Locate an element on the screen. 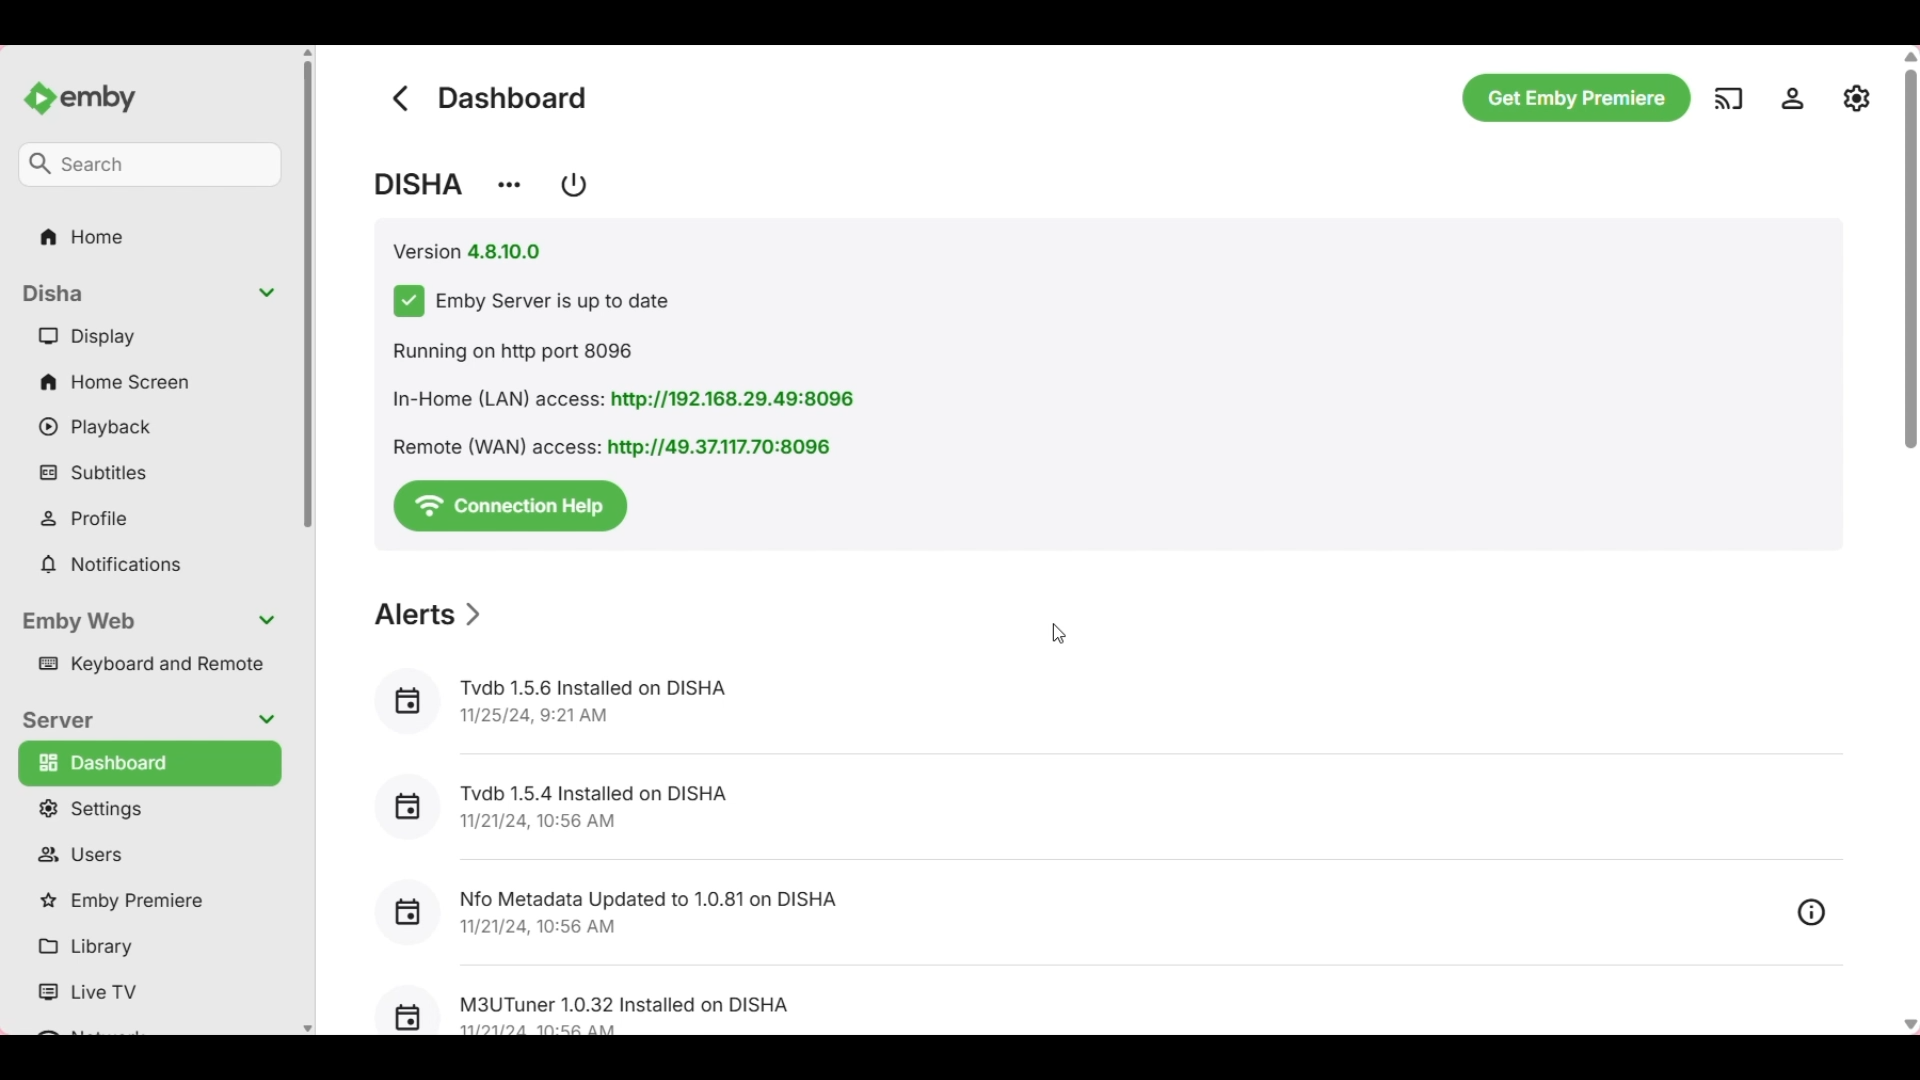  Notifications  is located at coordinates (149, 565).